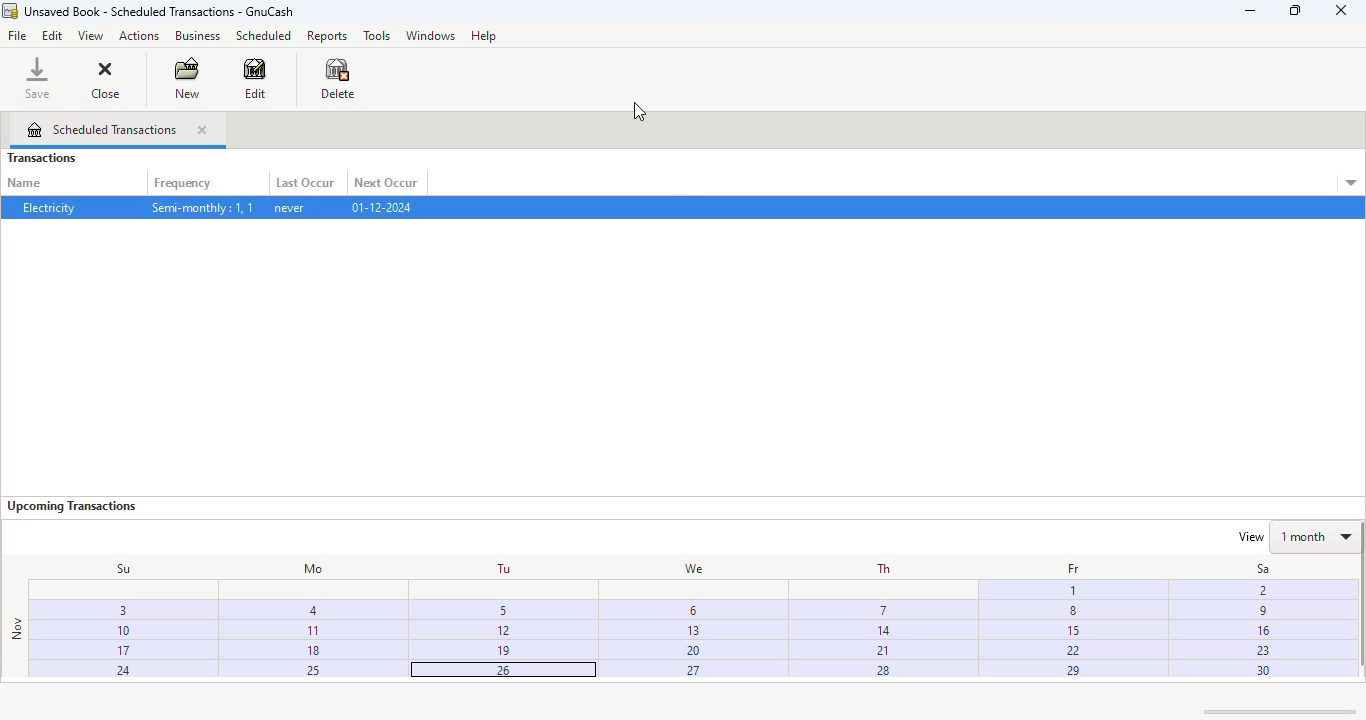 The width and height of the screenshot is (1366, 720). I want to click on last occur, so click(305, 183).